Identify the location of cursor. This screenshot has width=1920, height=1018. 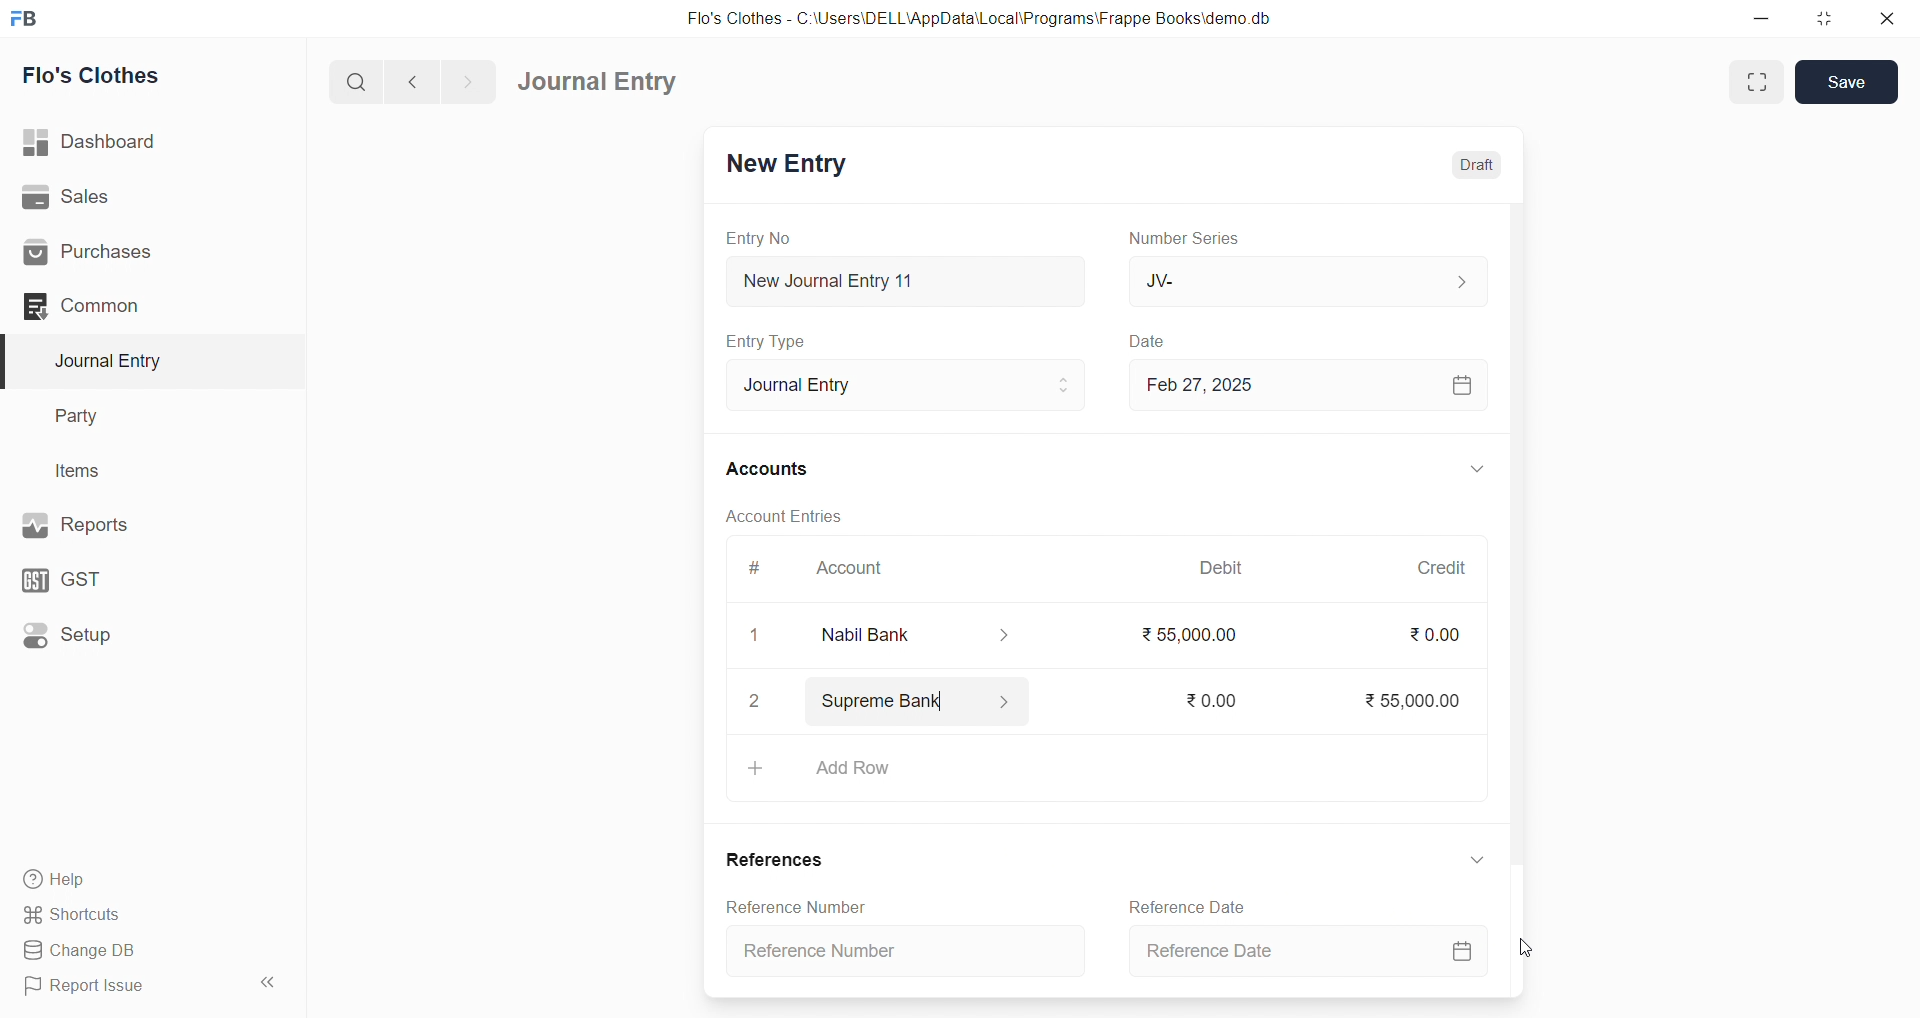
(1520, 950).